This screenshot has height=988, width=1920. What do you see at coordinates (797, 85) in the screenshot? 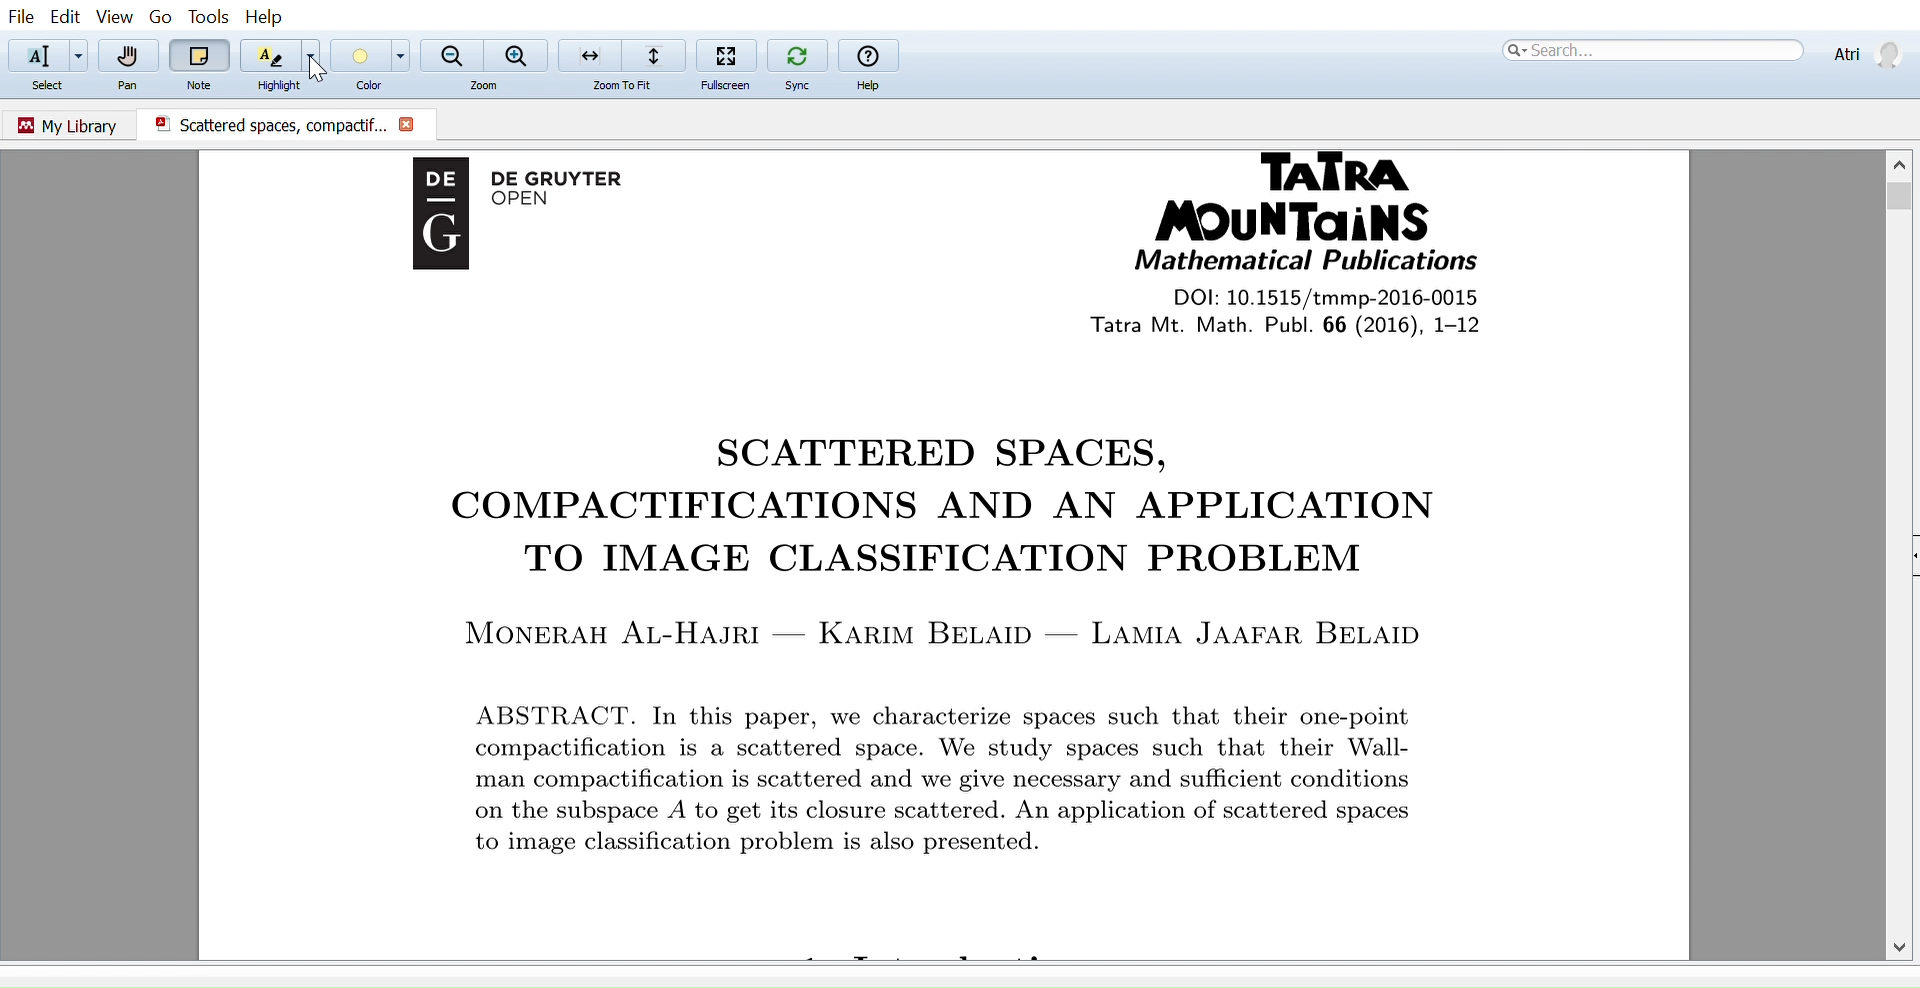
I see `Sync` at bounding box center [797, 85].